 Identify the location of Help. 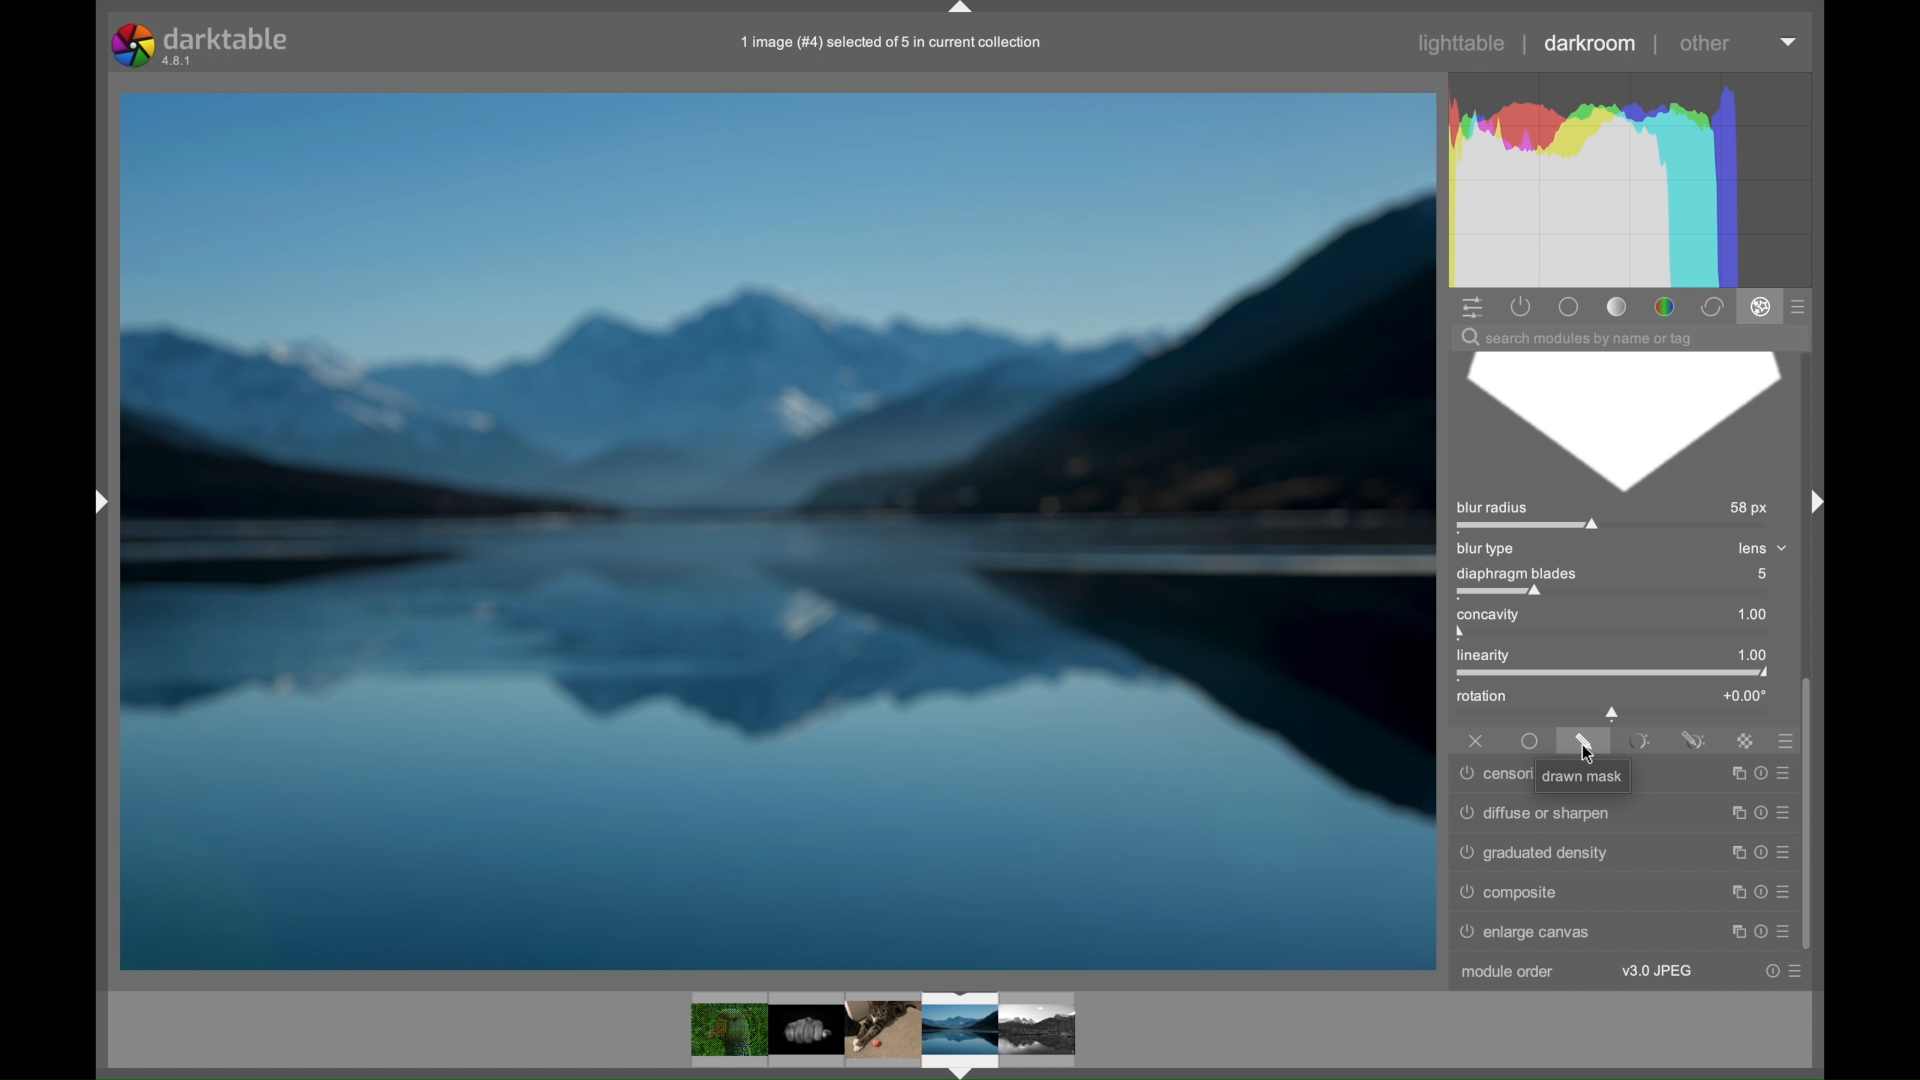
(1771, 971).